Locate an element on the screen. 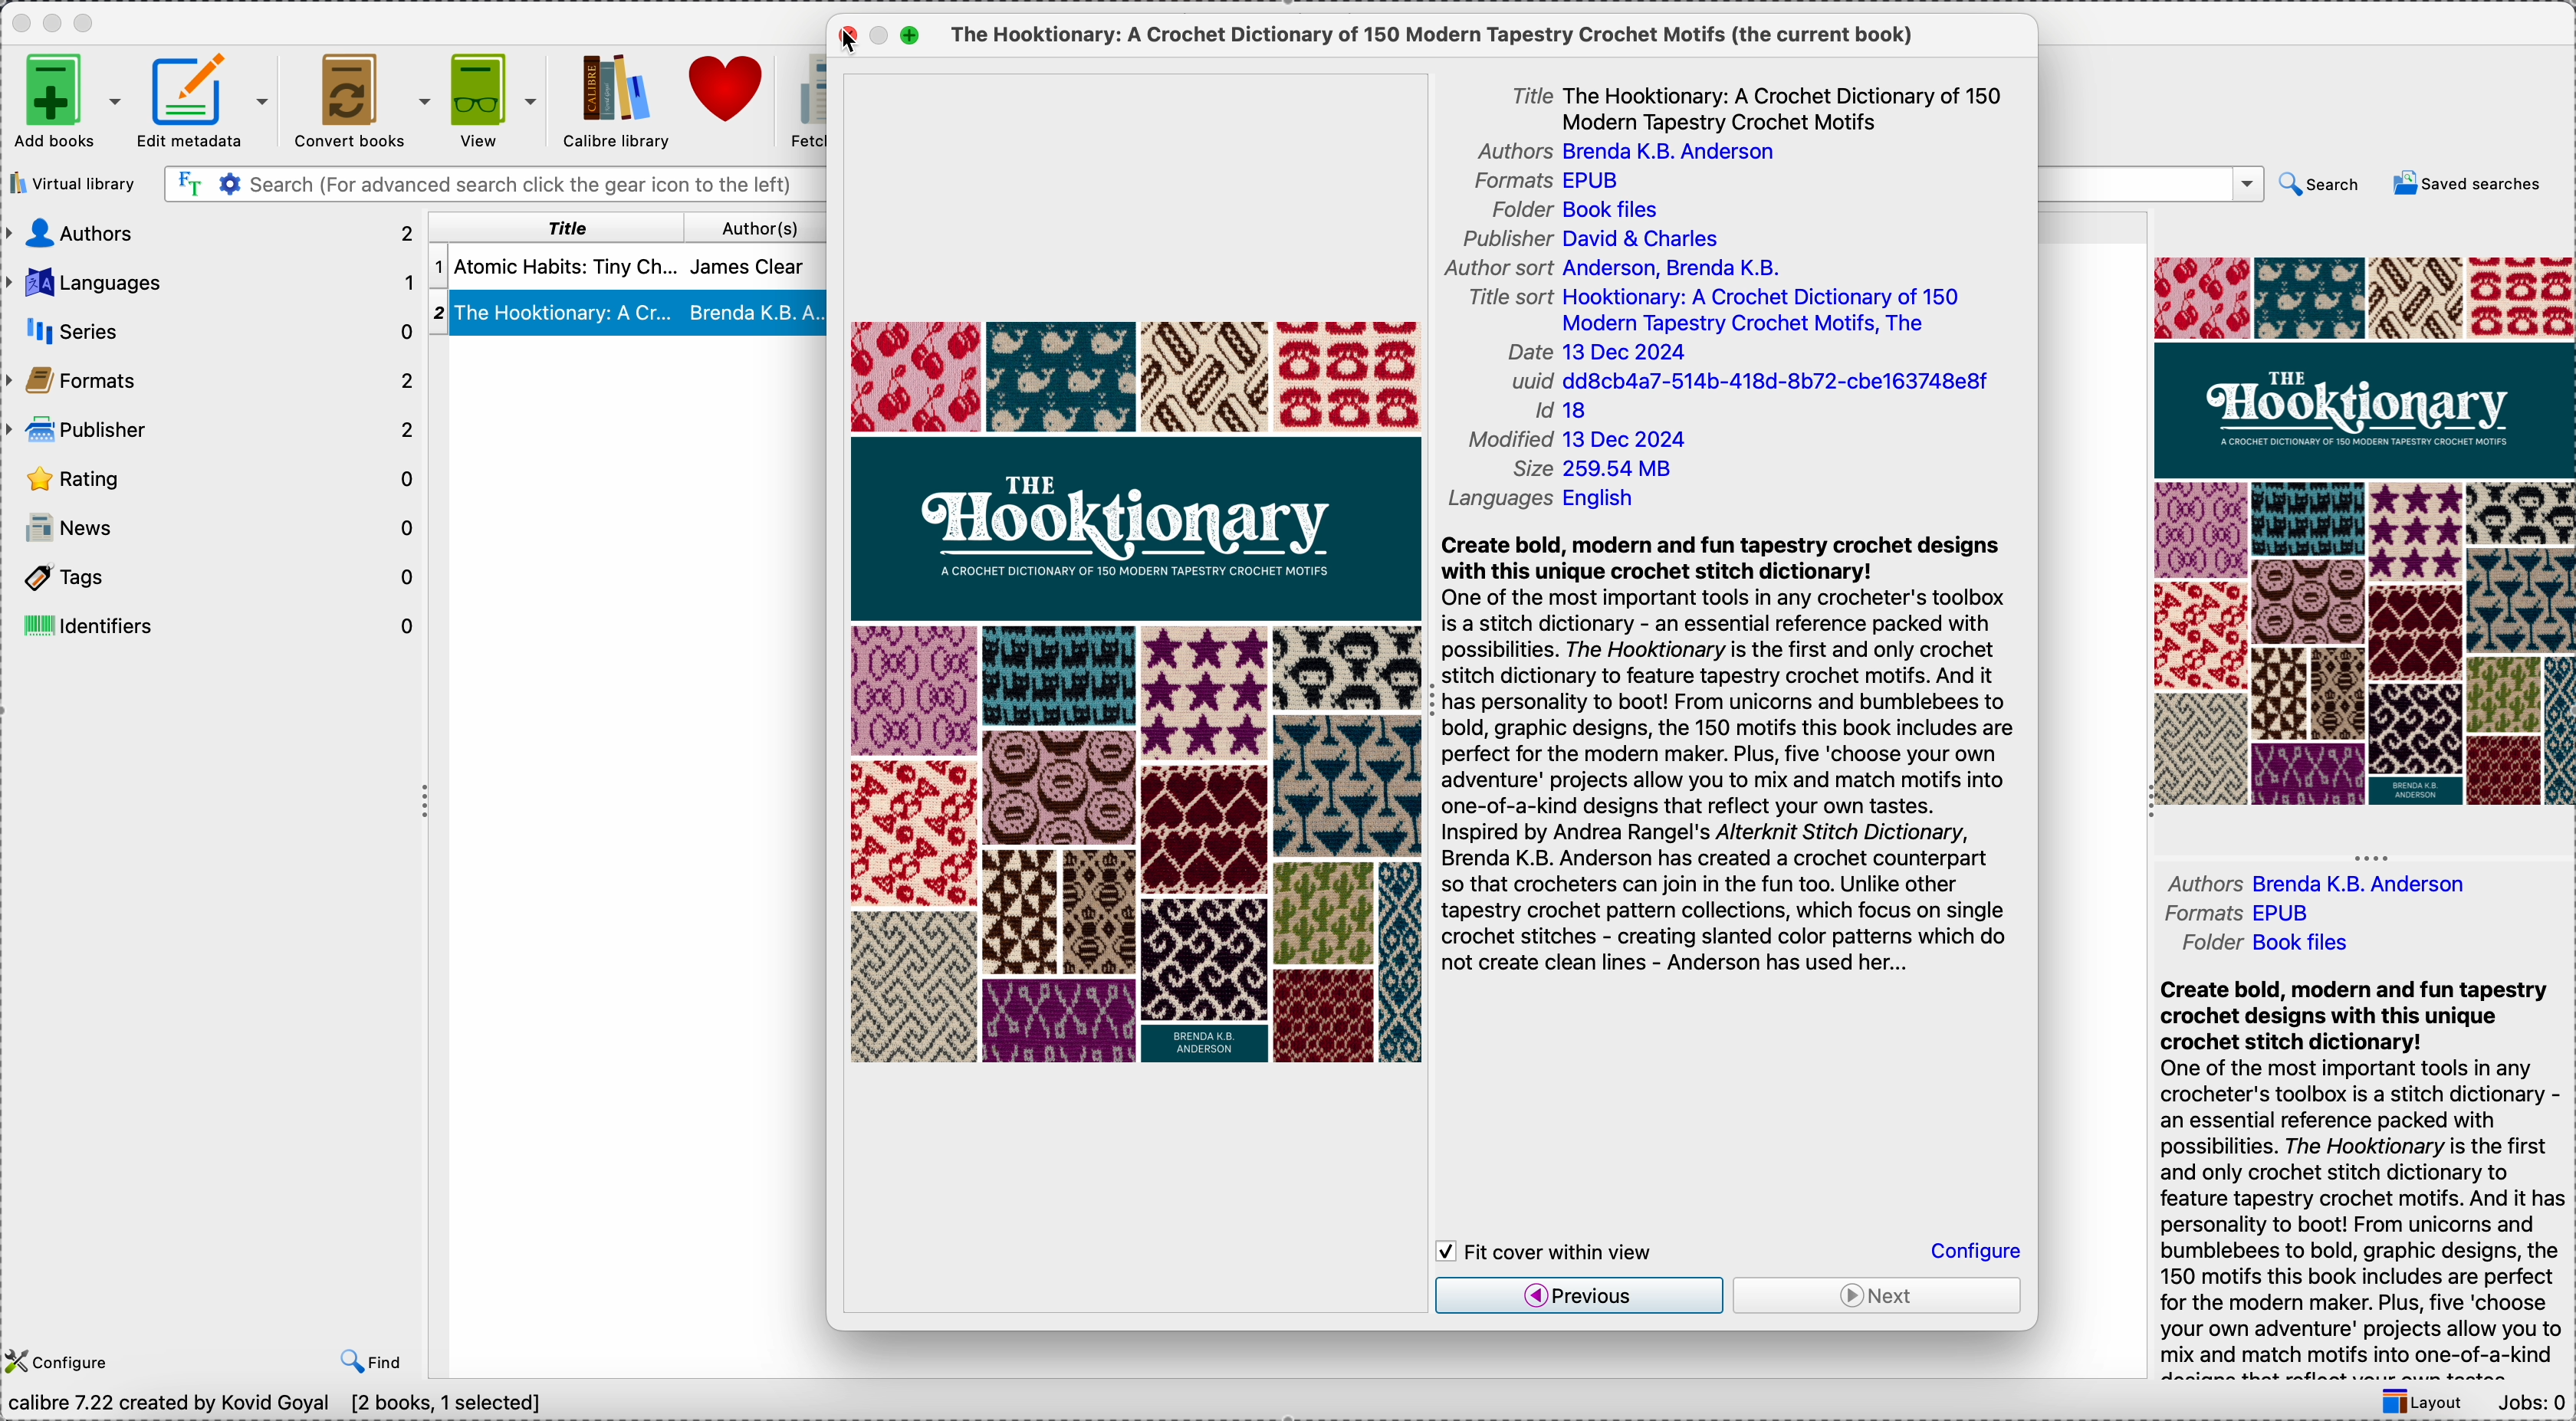 The width and height of the screenshot is (2576, 1421). date 13 dec 2024 is located at coordinates (1602, 353).